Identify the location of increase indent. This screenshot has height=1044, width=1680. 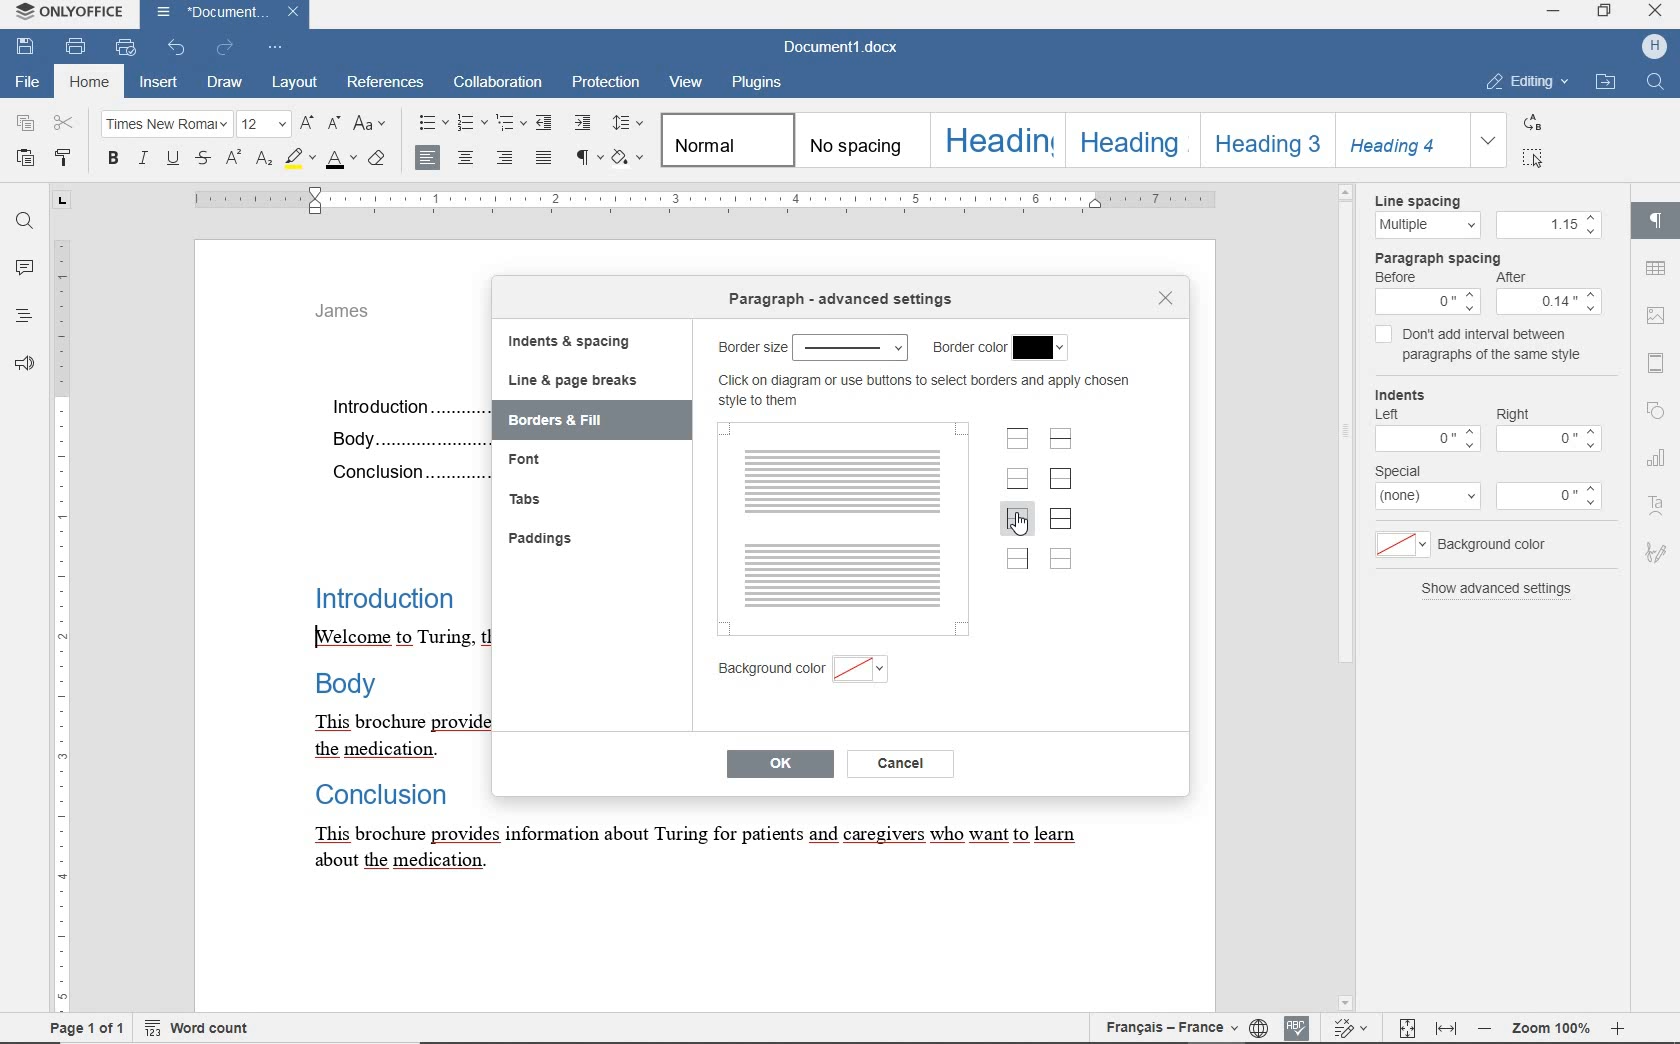
(583, 124).